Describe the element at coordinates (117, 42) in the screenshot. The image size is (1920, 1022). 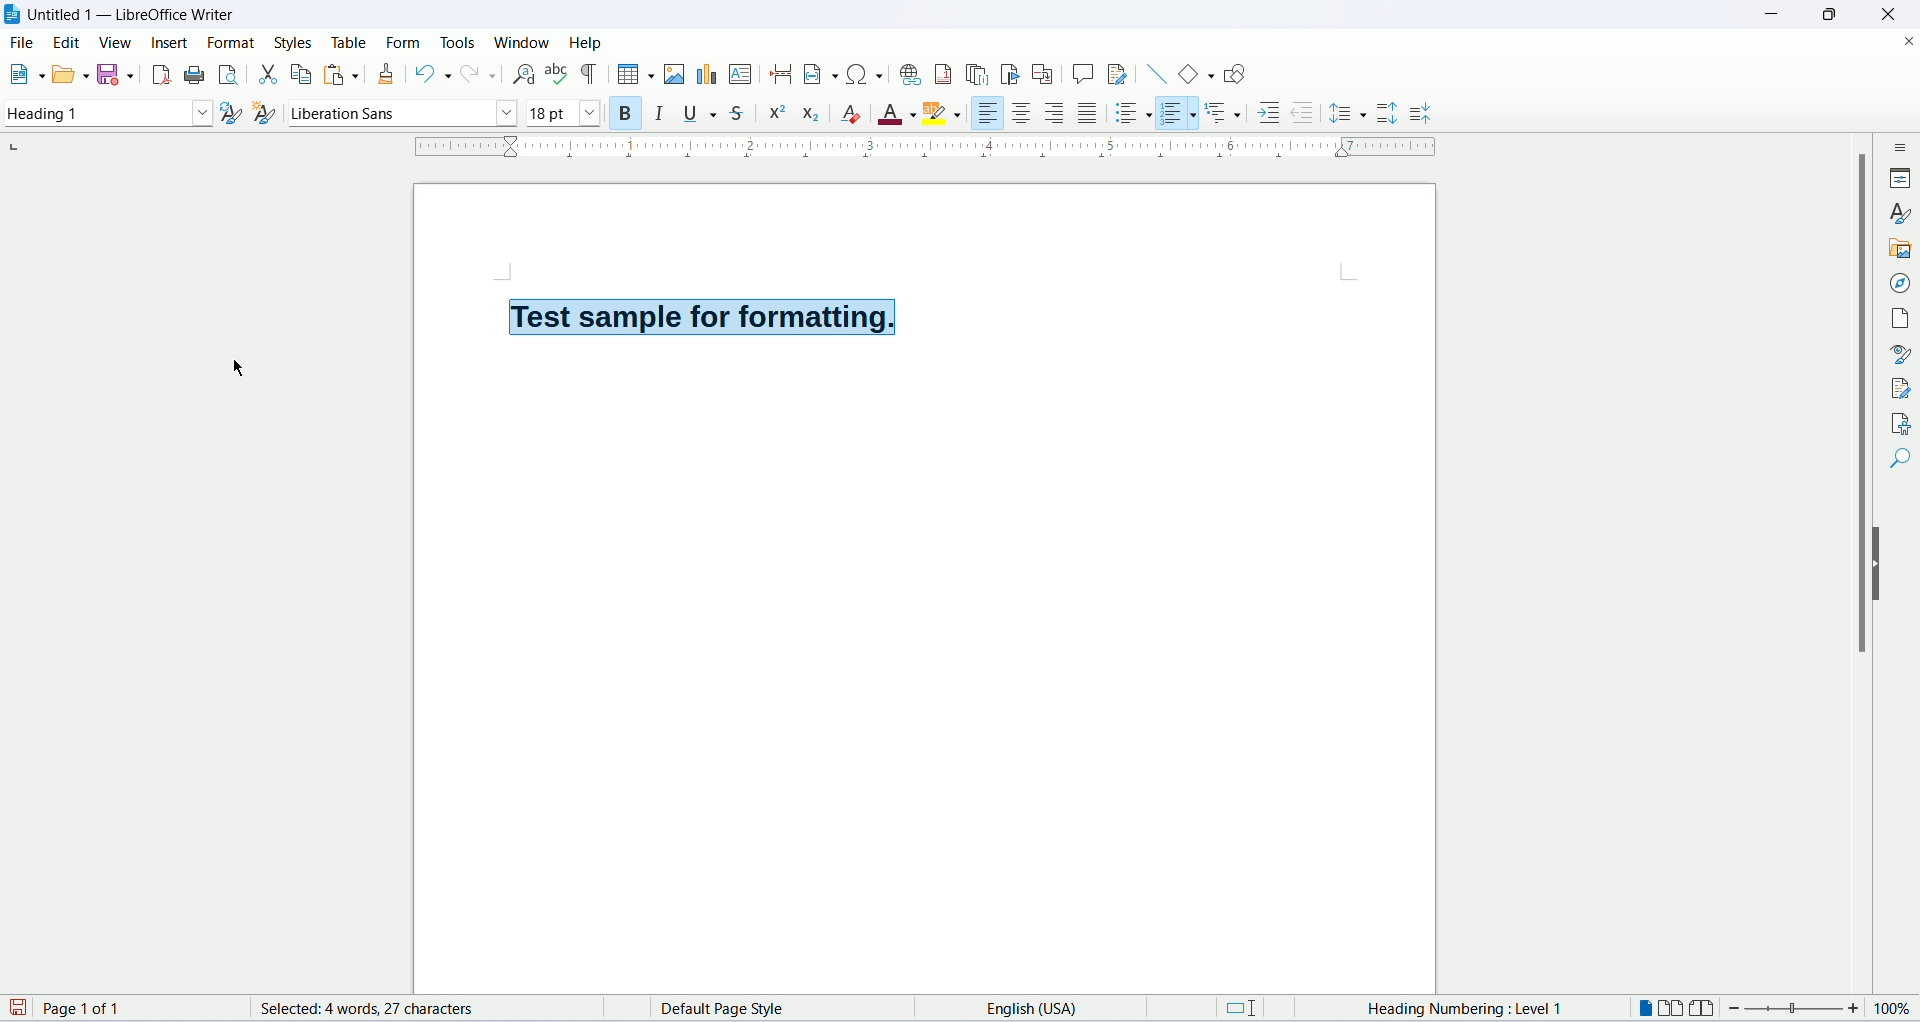
I see `view` at that location.